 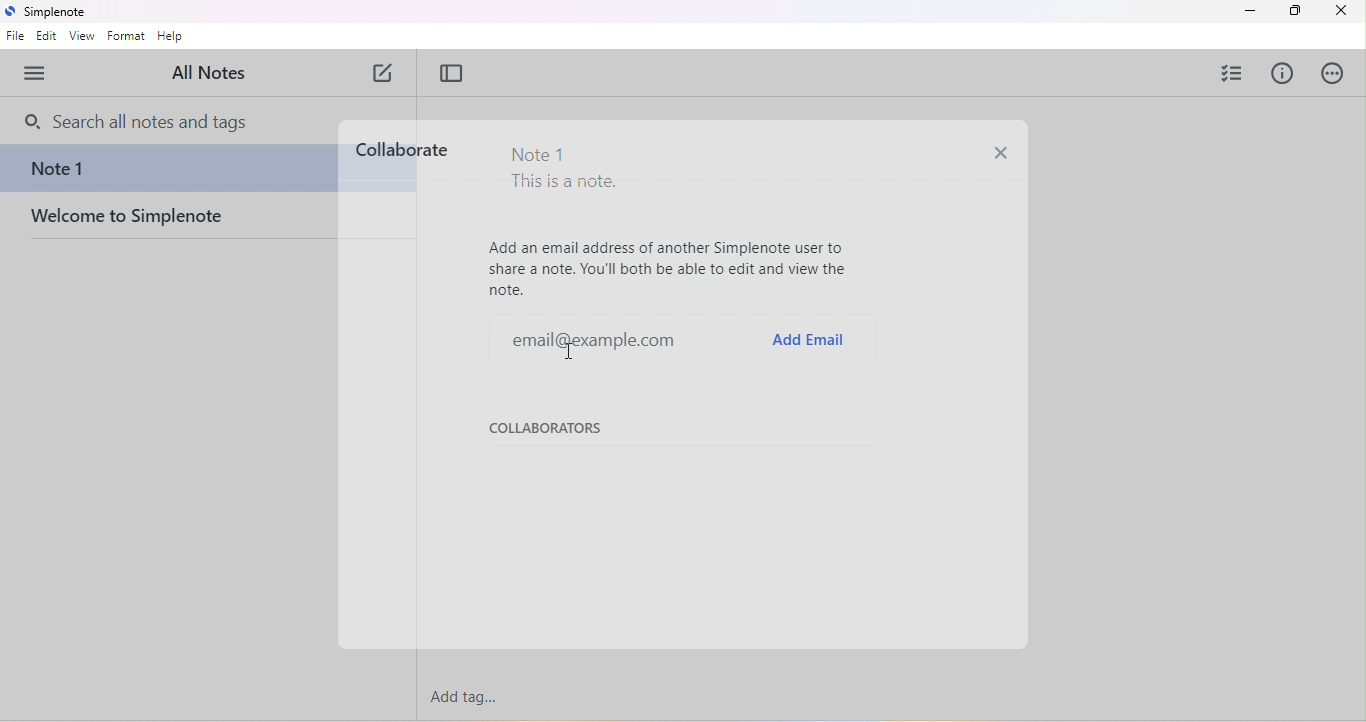 What do you see at coordinates (59, 13) in the screenshot?
I see `Simplenote` at bounding box center [59, 13].